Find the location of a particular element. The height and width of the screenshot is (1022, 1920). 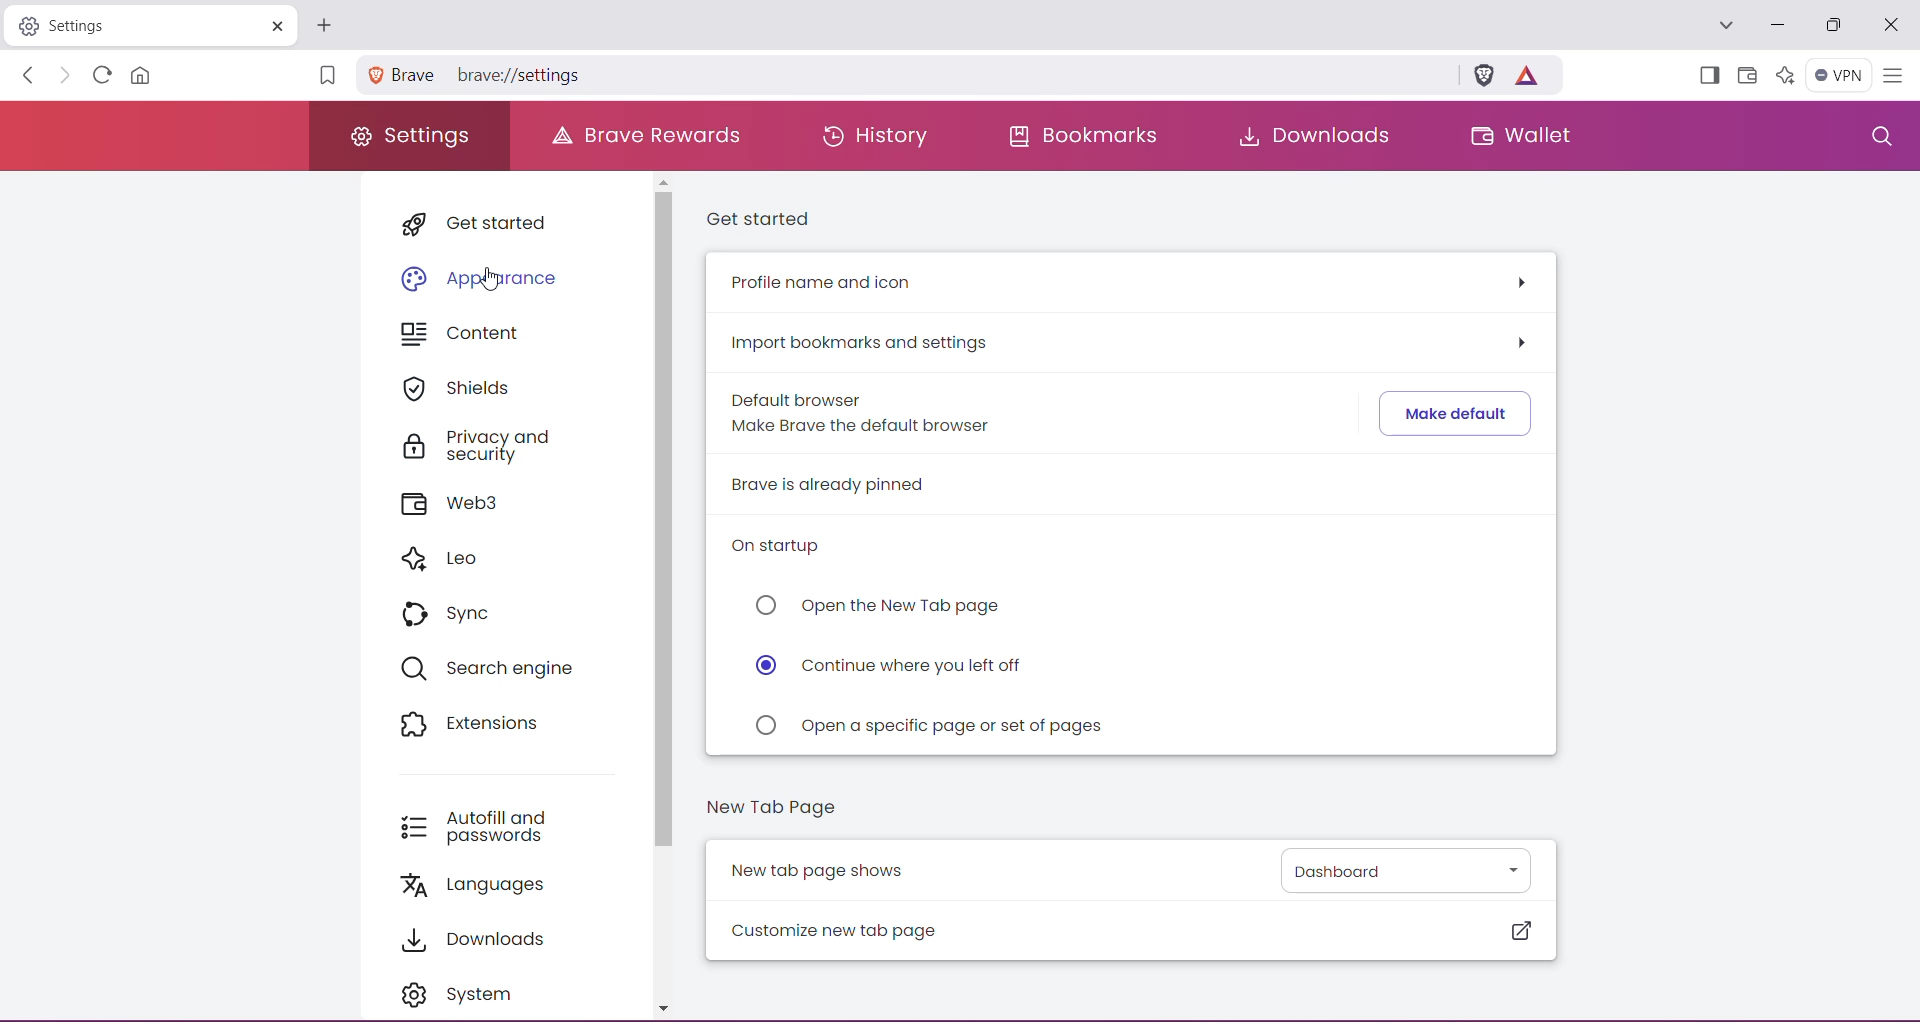

Downloads is located at coordinates (474, 937).